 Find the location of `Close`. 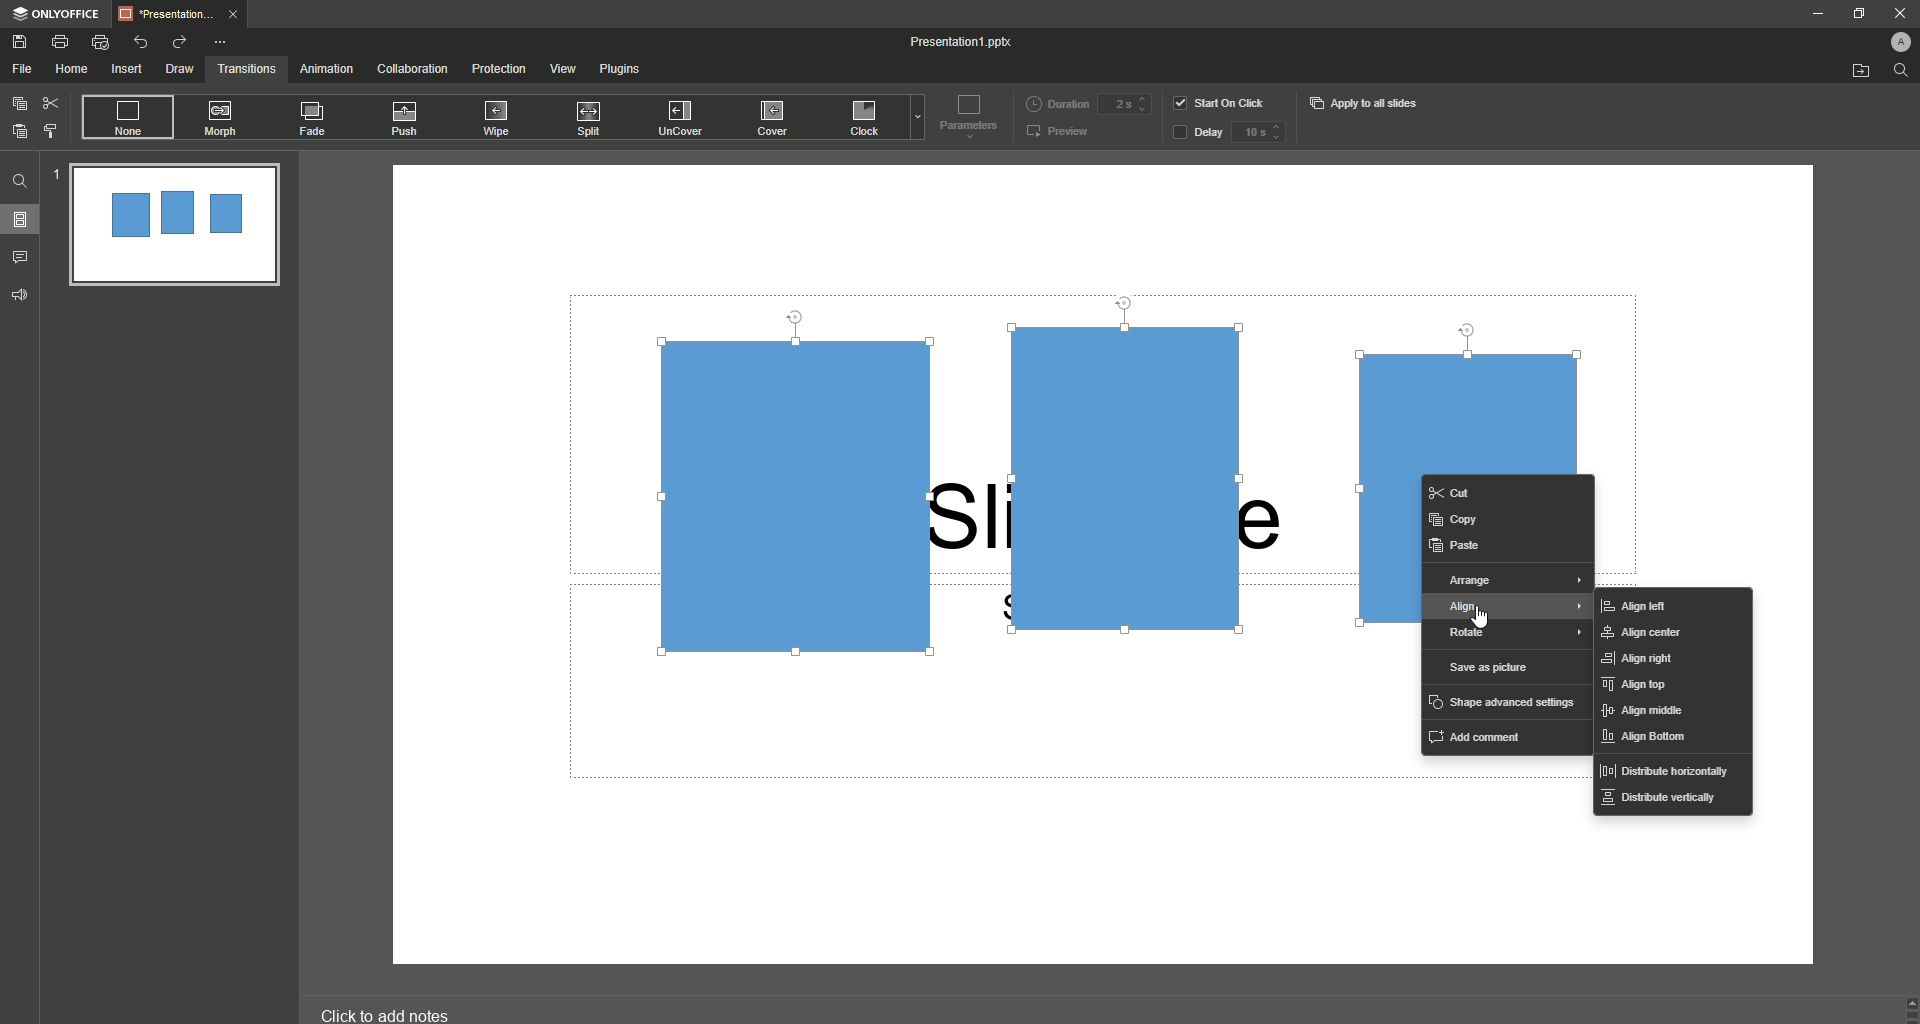

Close is located at coordinates (1891, 12).